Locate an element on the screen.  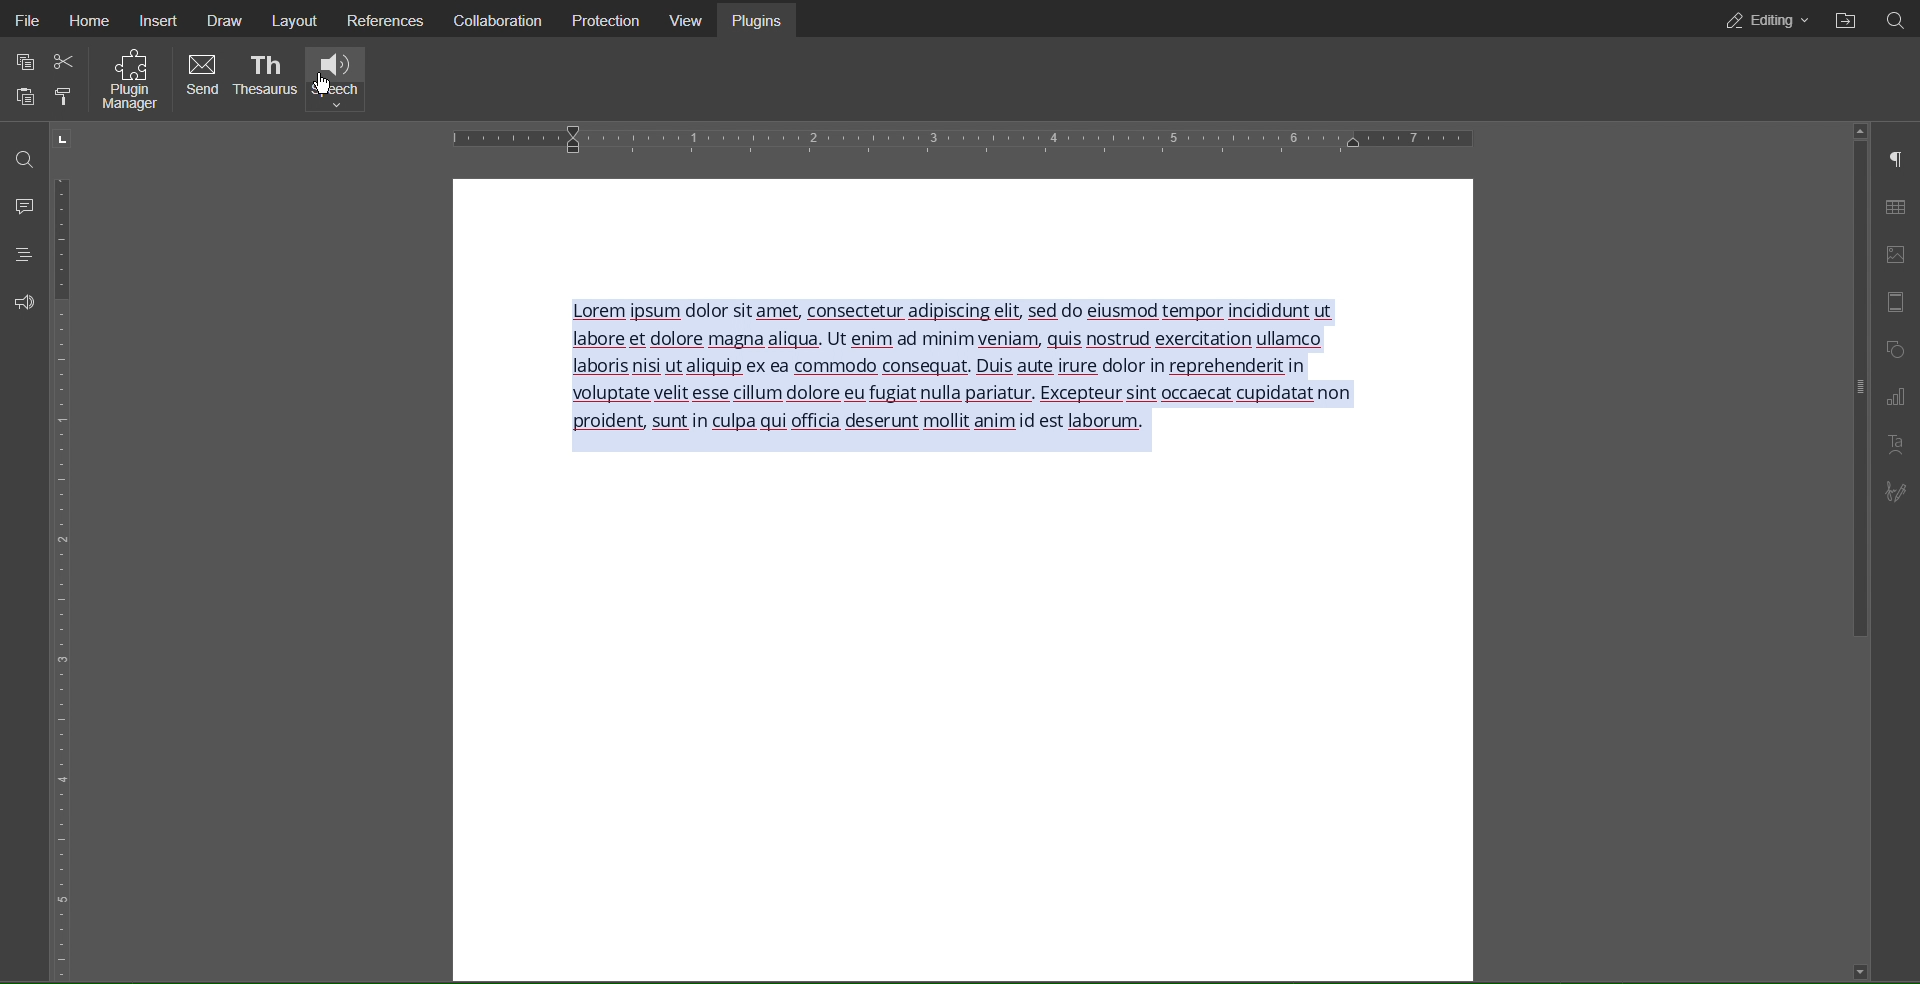
Open File Location is located at coordinates (1848, 19).